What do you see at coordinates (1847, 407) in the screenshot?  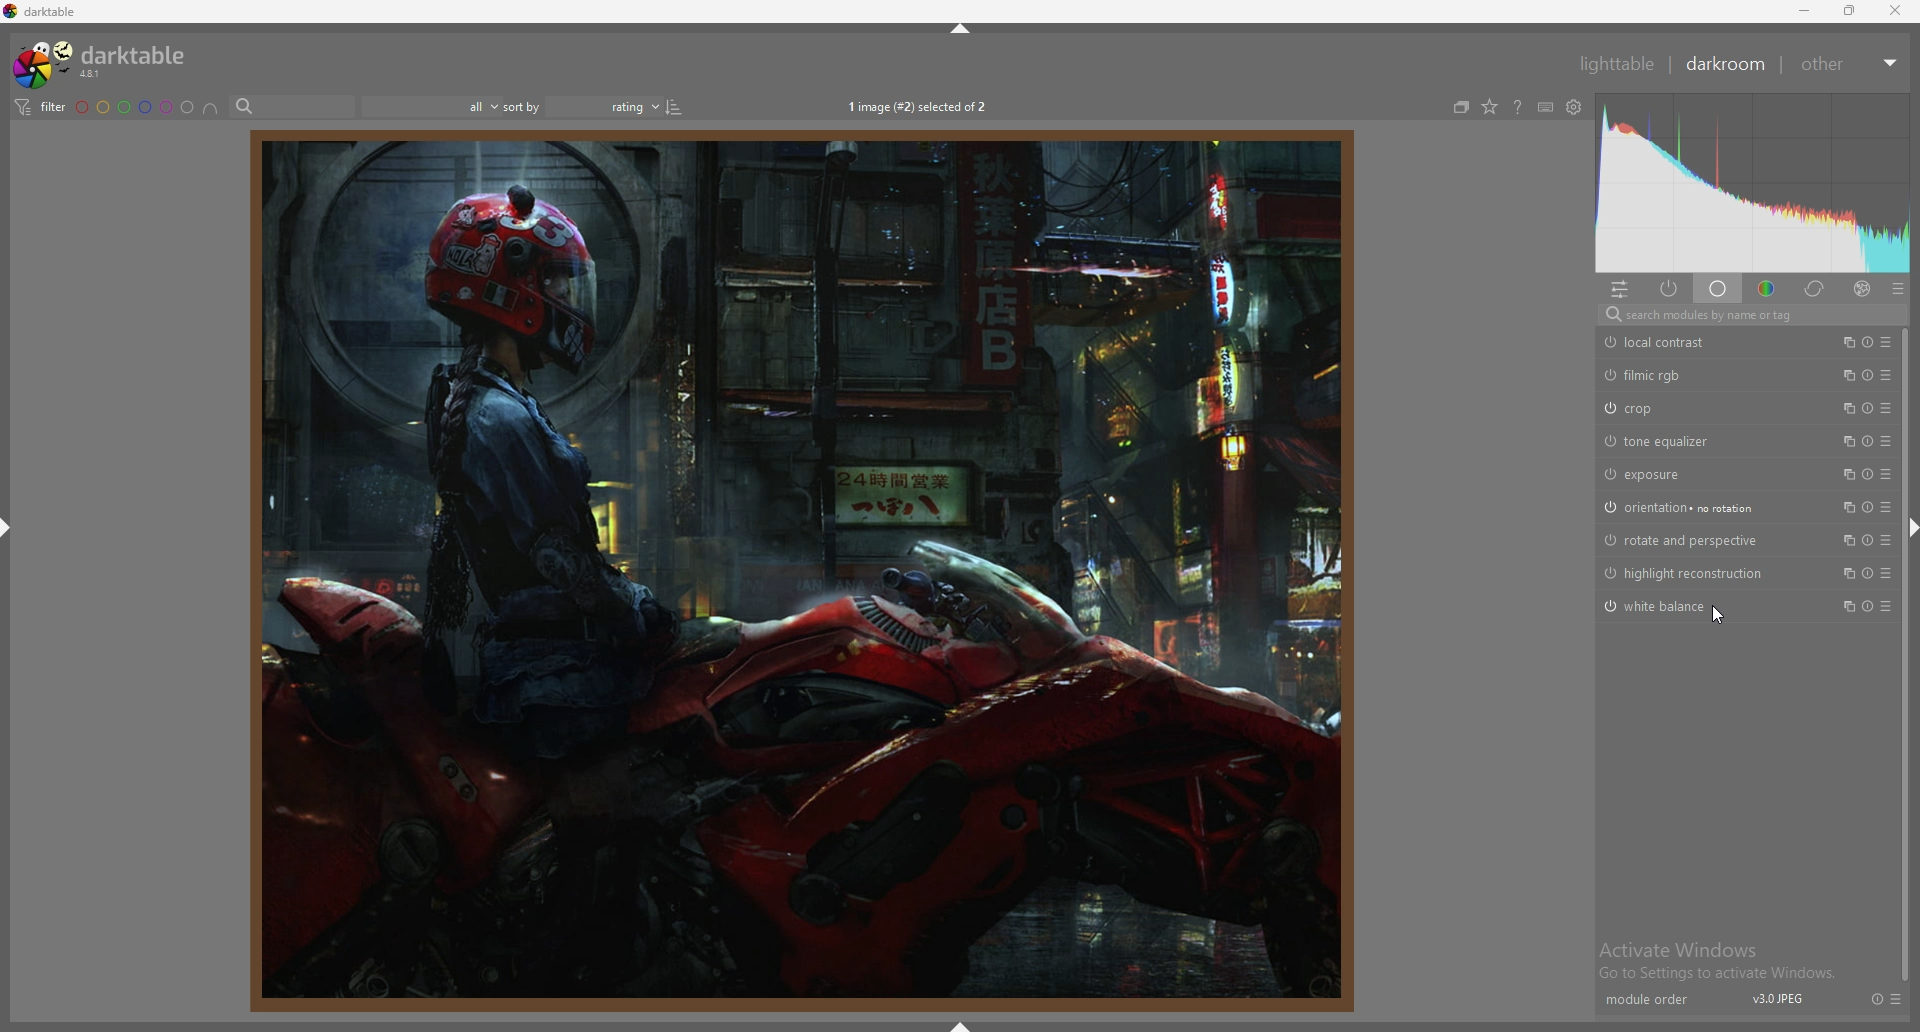 I see `multiple instances action` at bounding box center [1847, 407].